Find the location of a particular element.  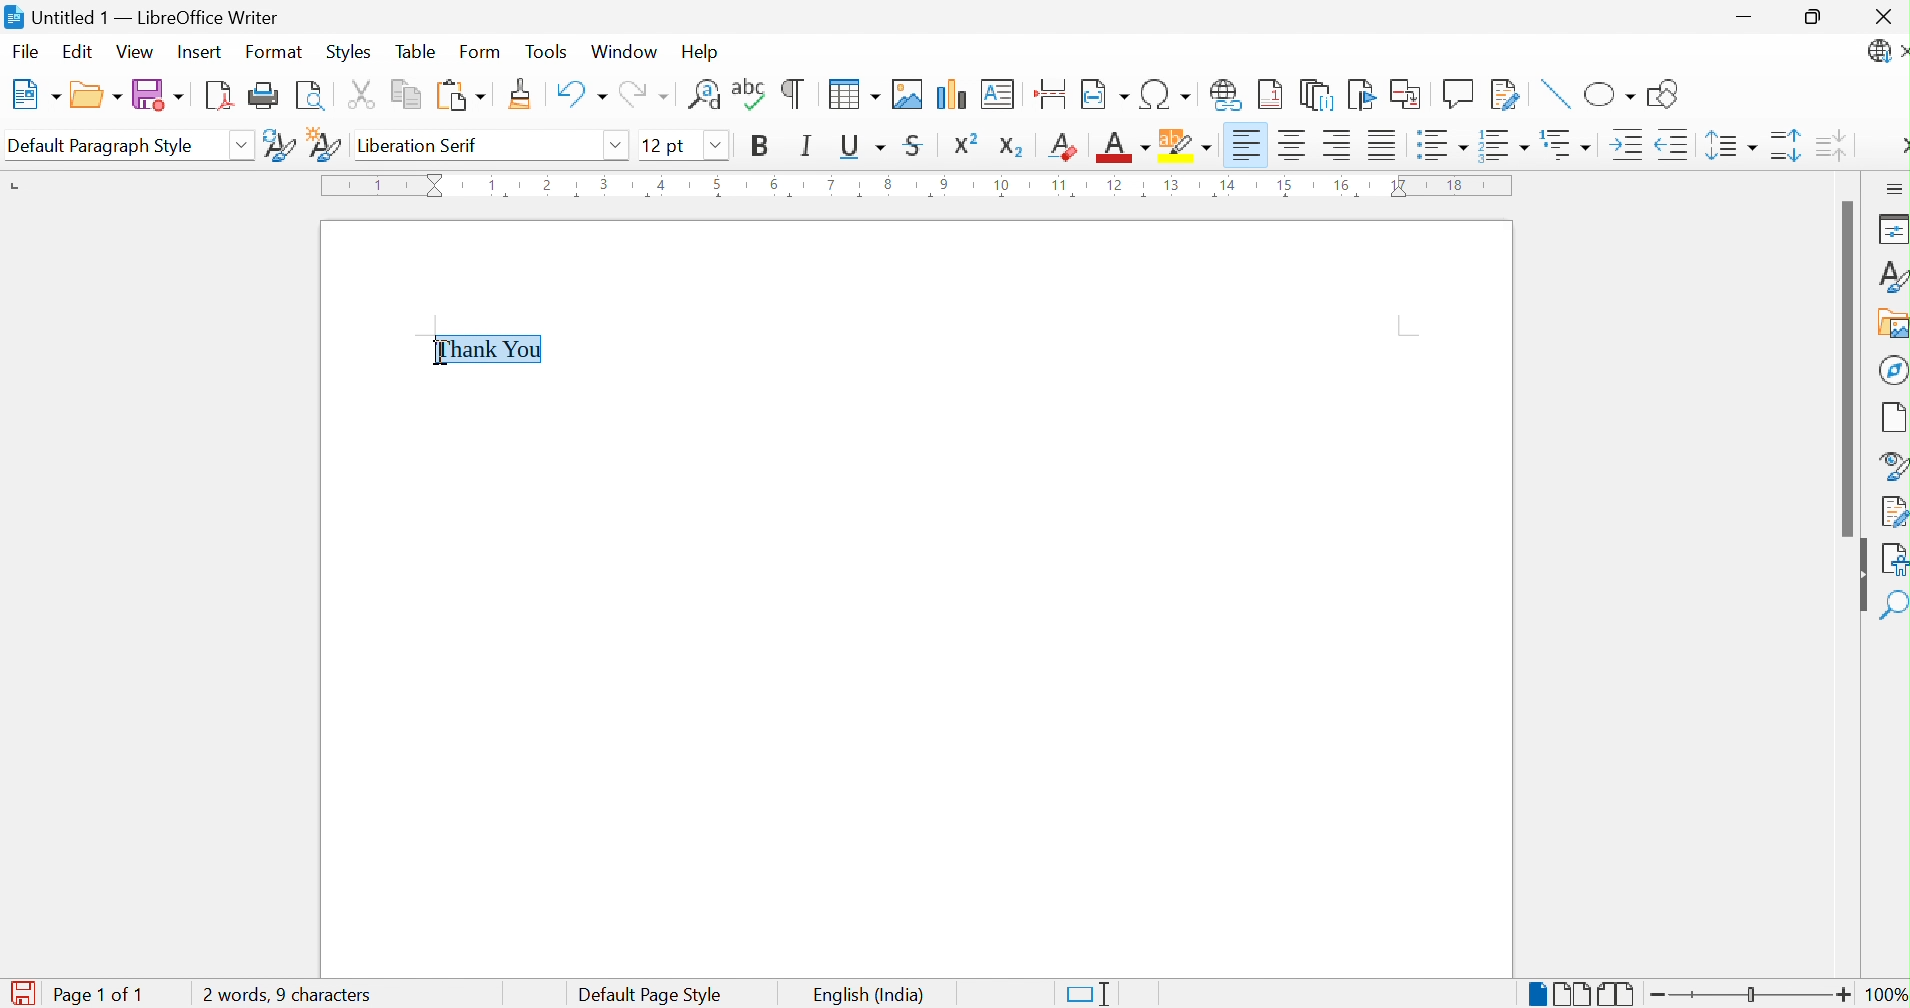

Check Spelling is located at coordinates (749, 98).